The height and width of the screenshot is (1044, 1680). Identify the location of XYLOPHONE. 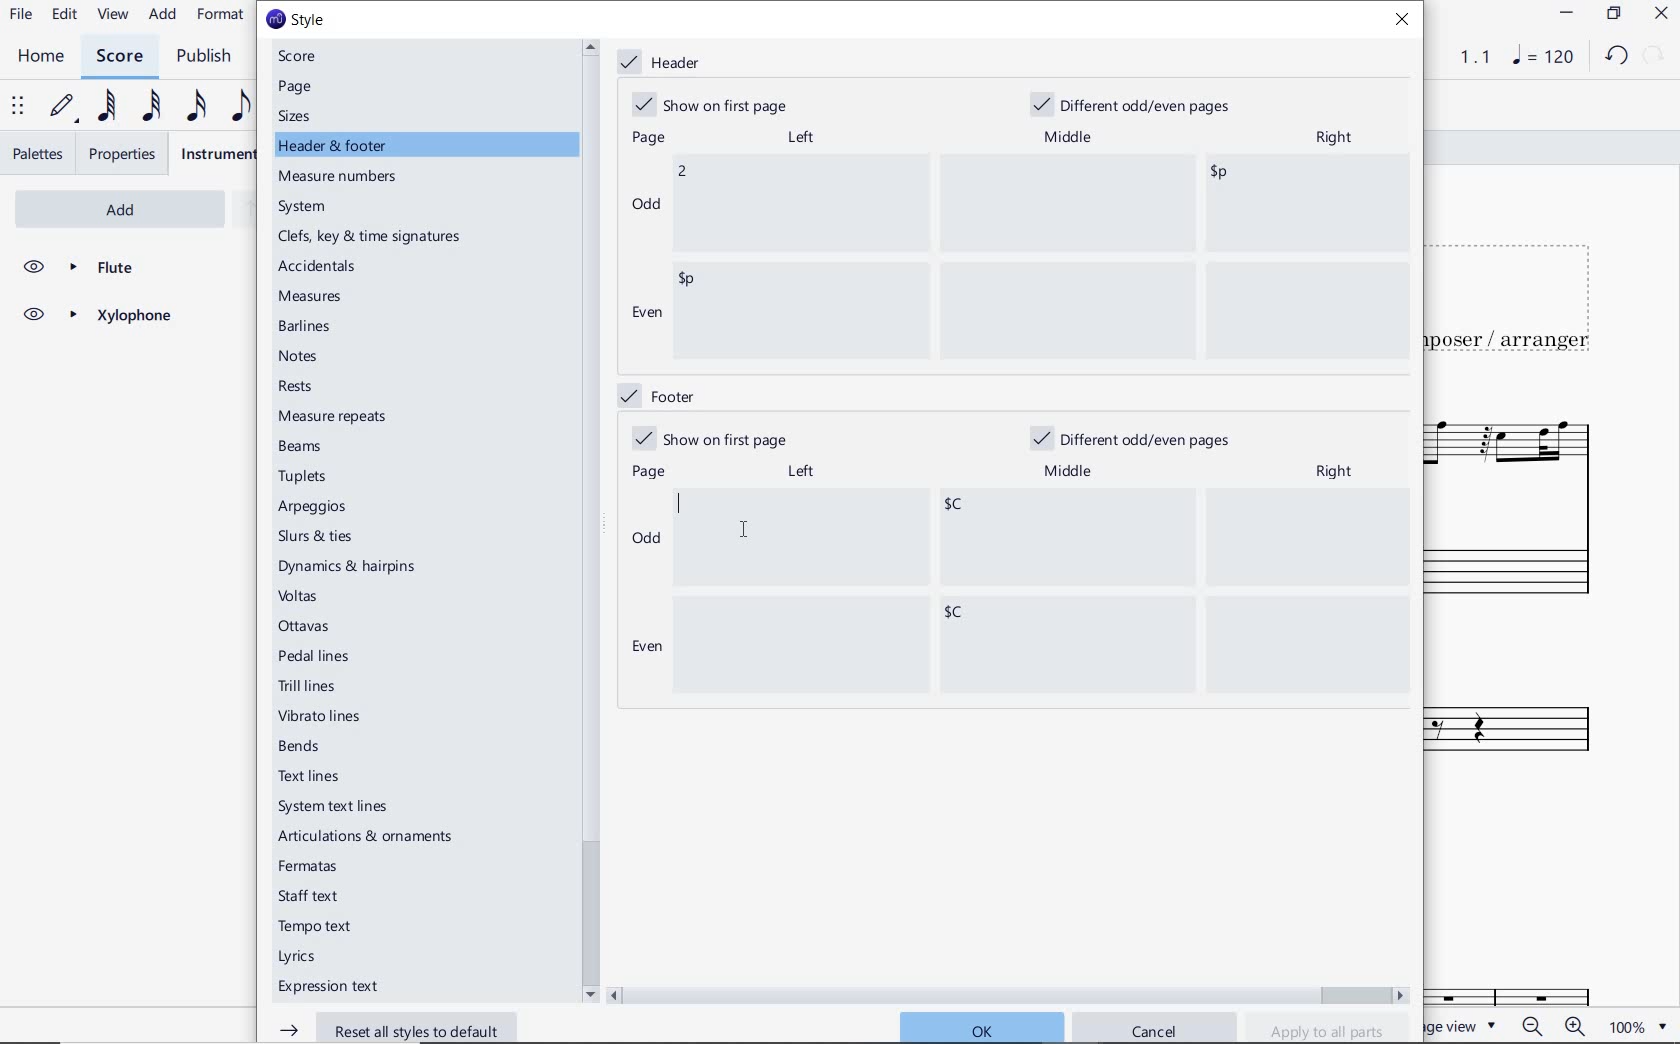
(96, 318).